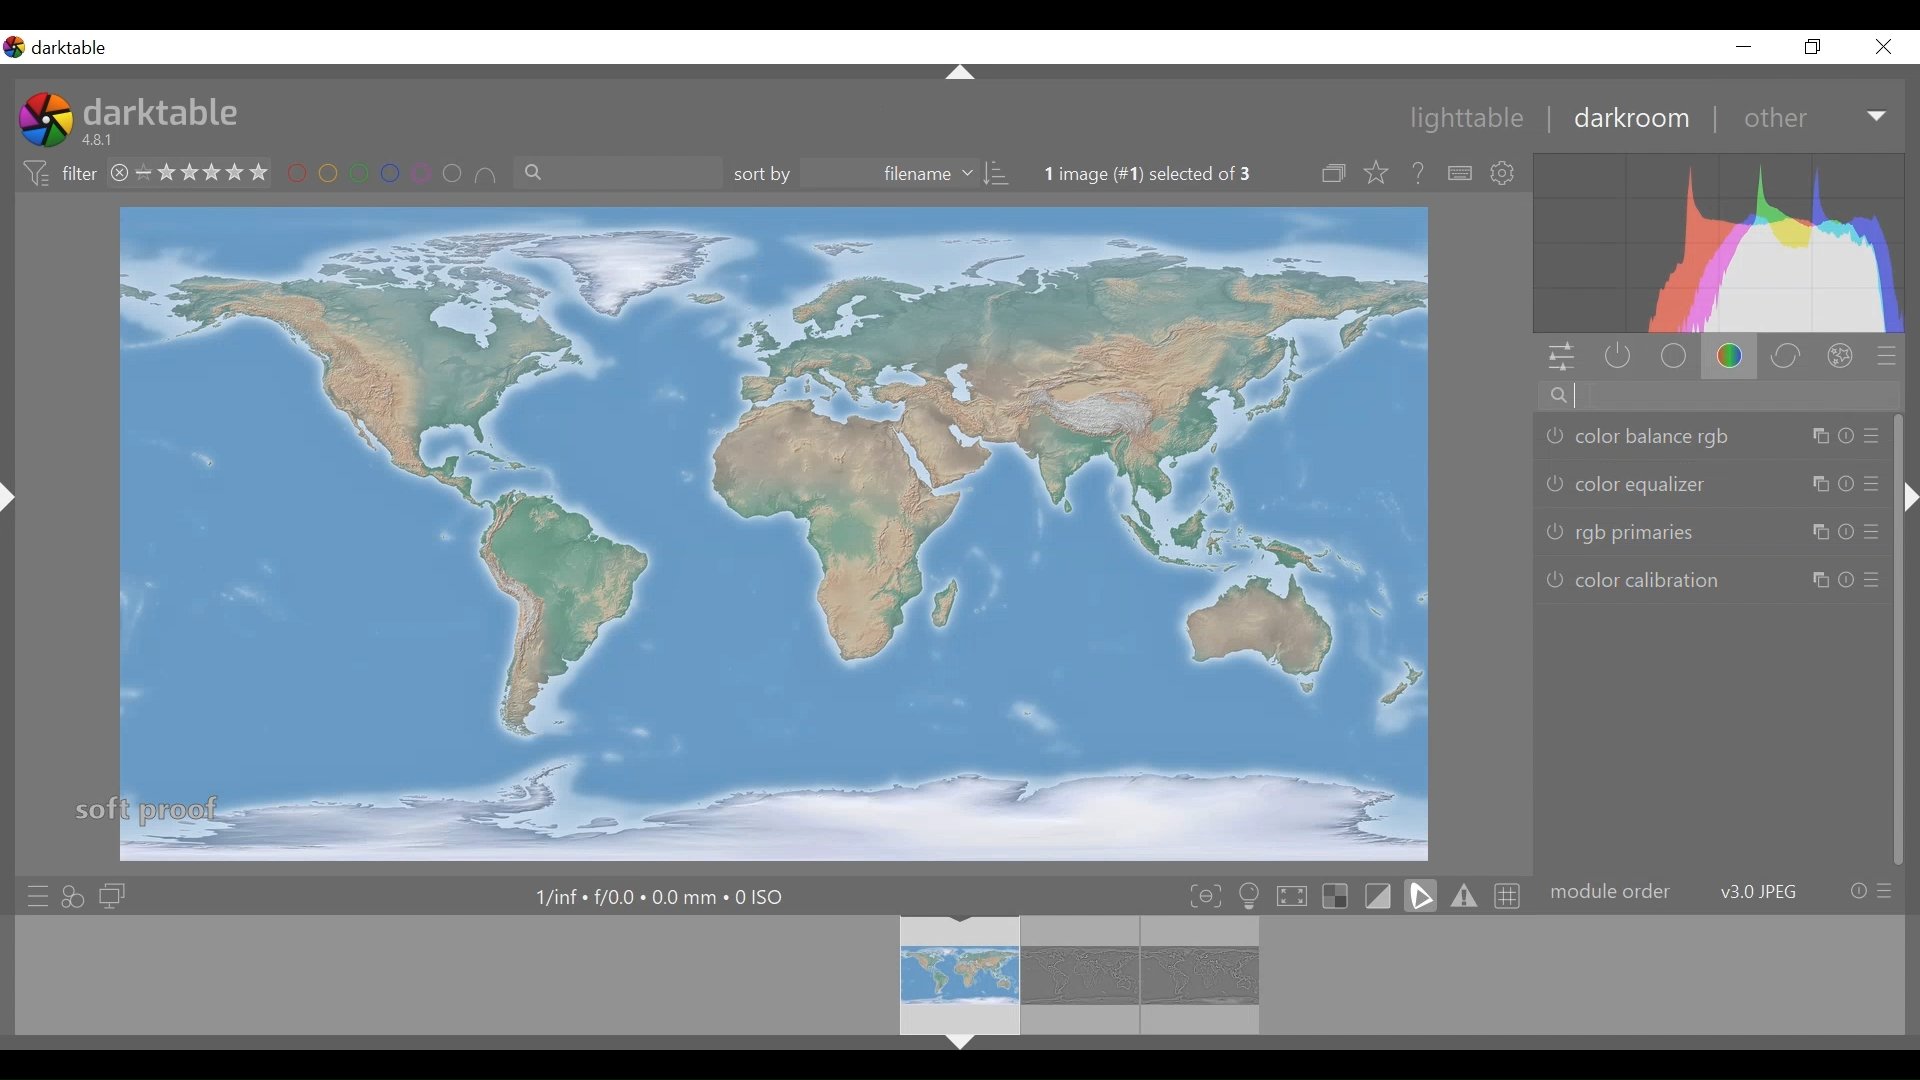 The width and height of the screenshot is (1920, 1080). I want to click on toggle guidelines, so click(1505, 895).